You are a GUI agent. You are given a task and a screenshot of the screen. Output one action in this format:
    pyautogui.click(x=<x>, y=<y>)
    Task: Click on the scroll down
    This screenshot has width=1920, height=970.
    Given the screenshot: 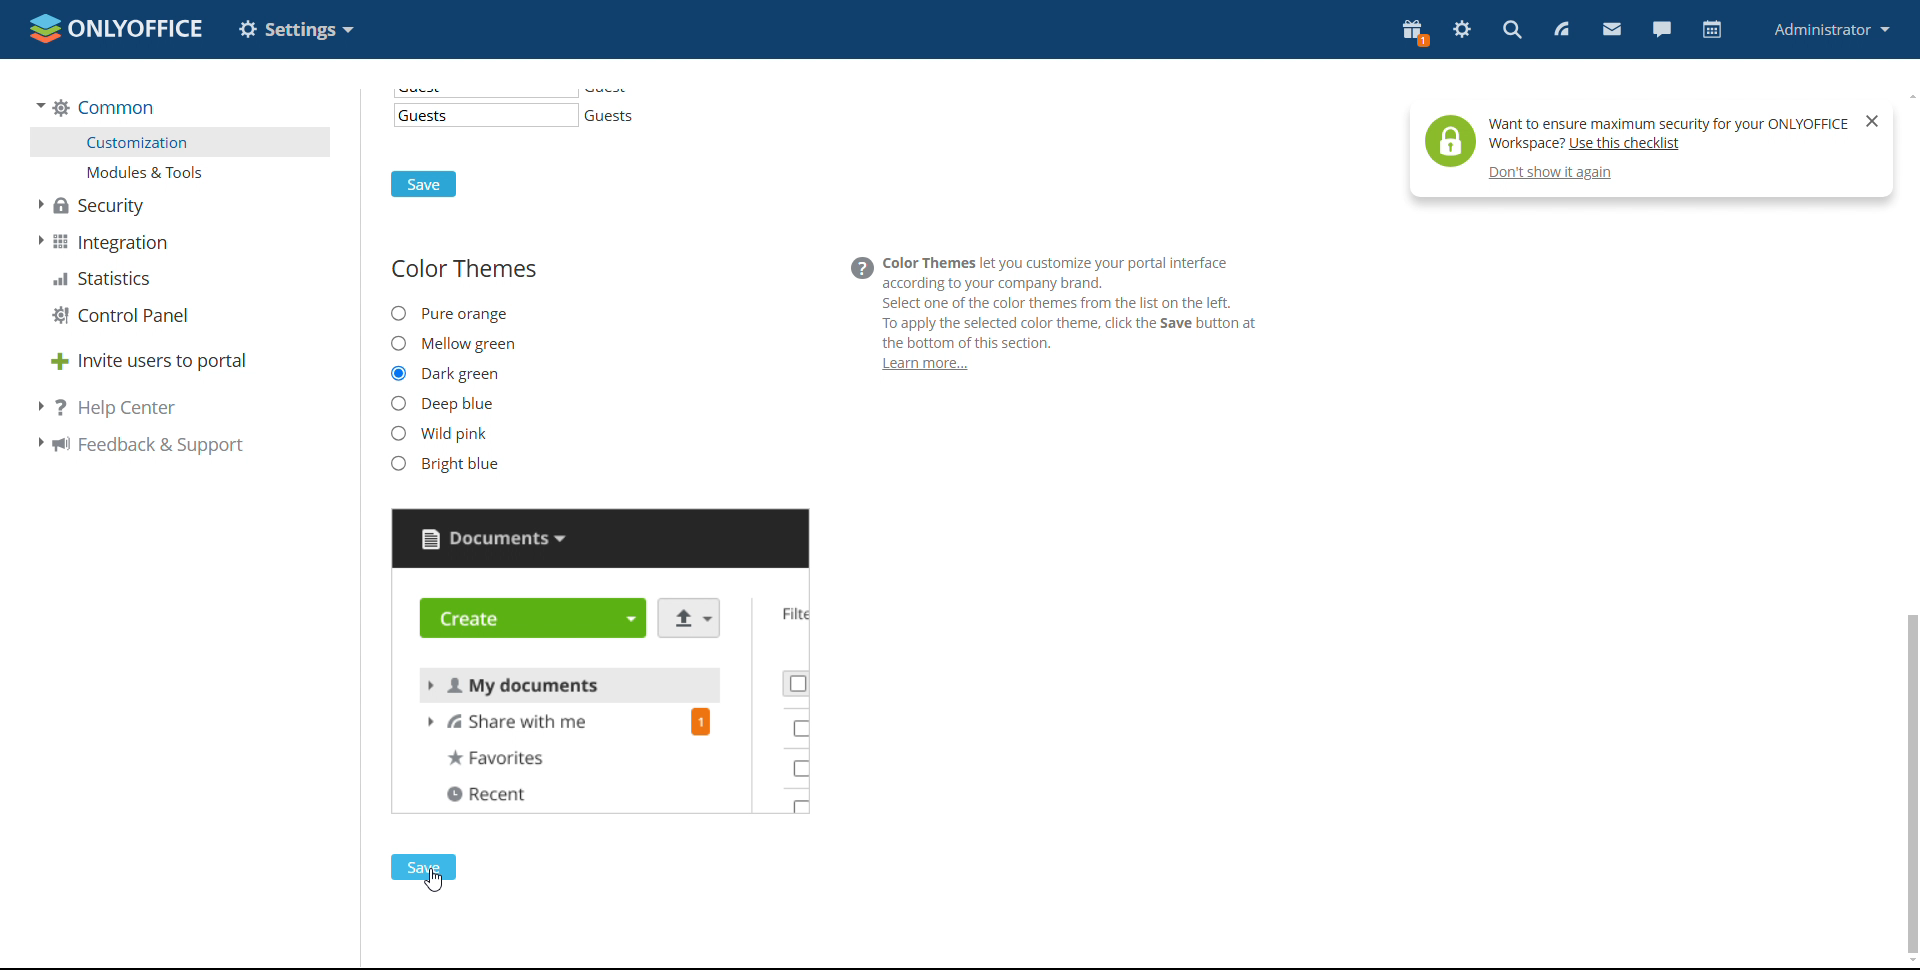 What is the action you would take?
    pyautogui.click(x=1908, y=963)
    